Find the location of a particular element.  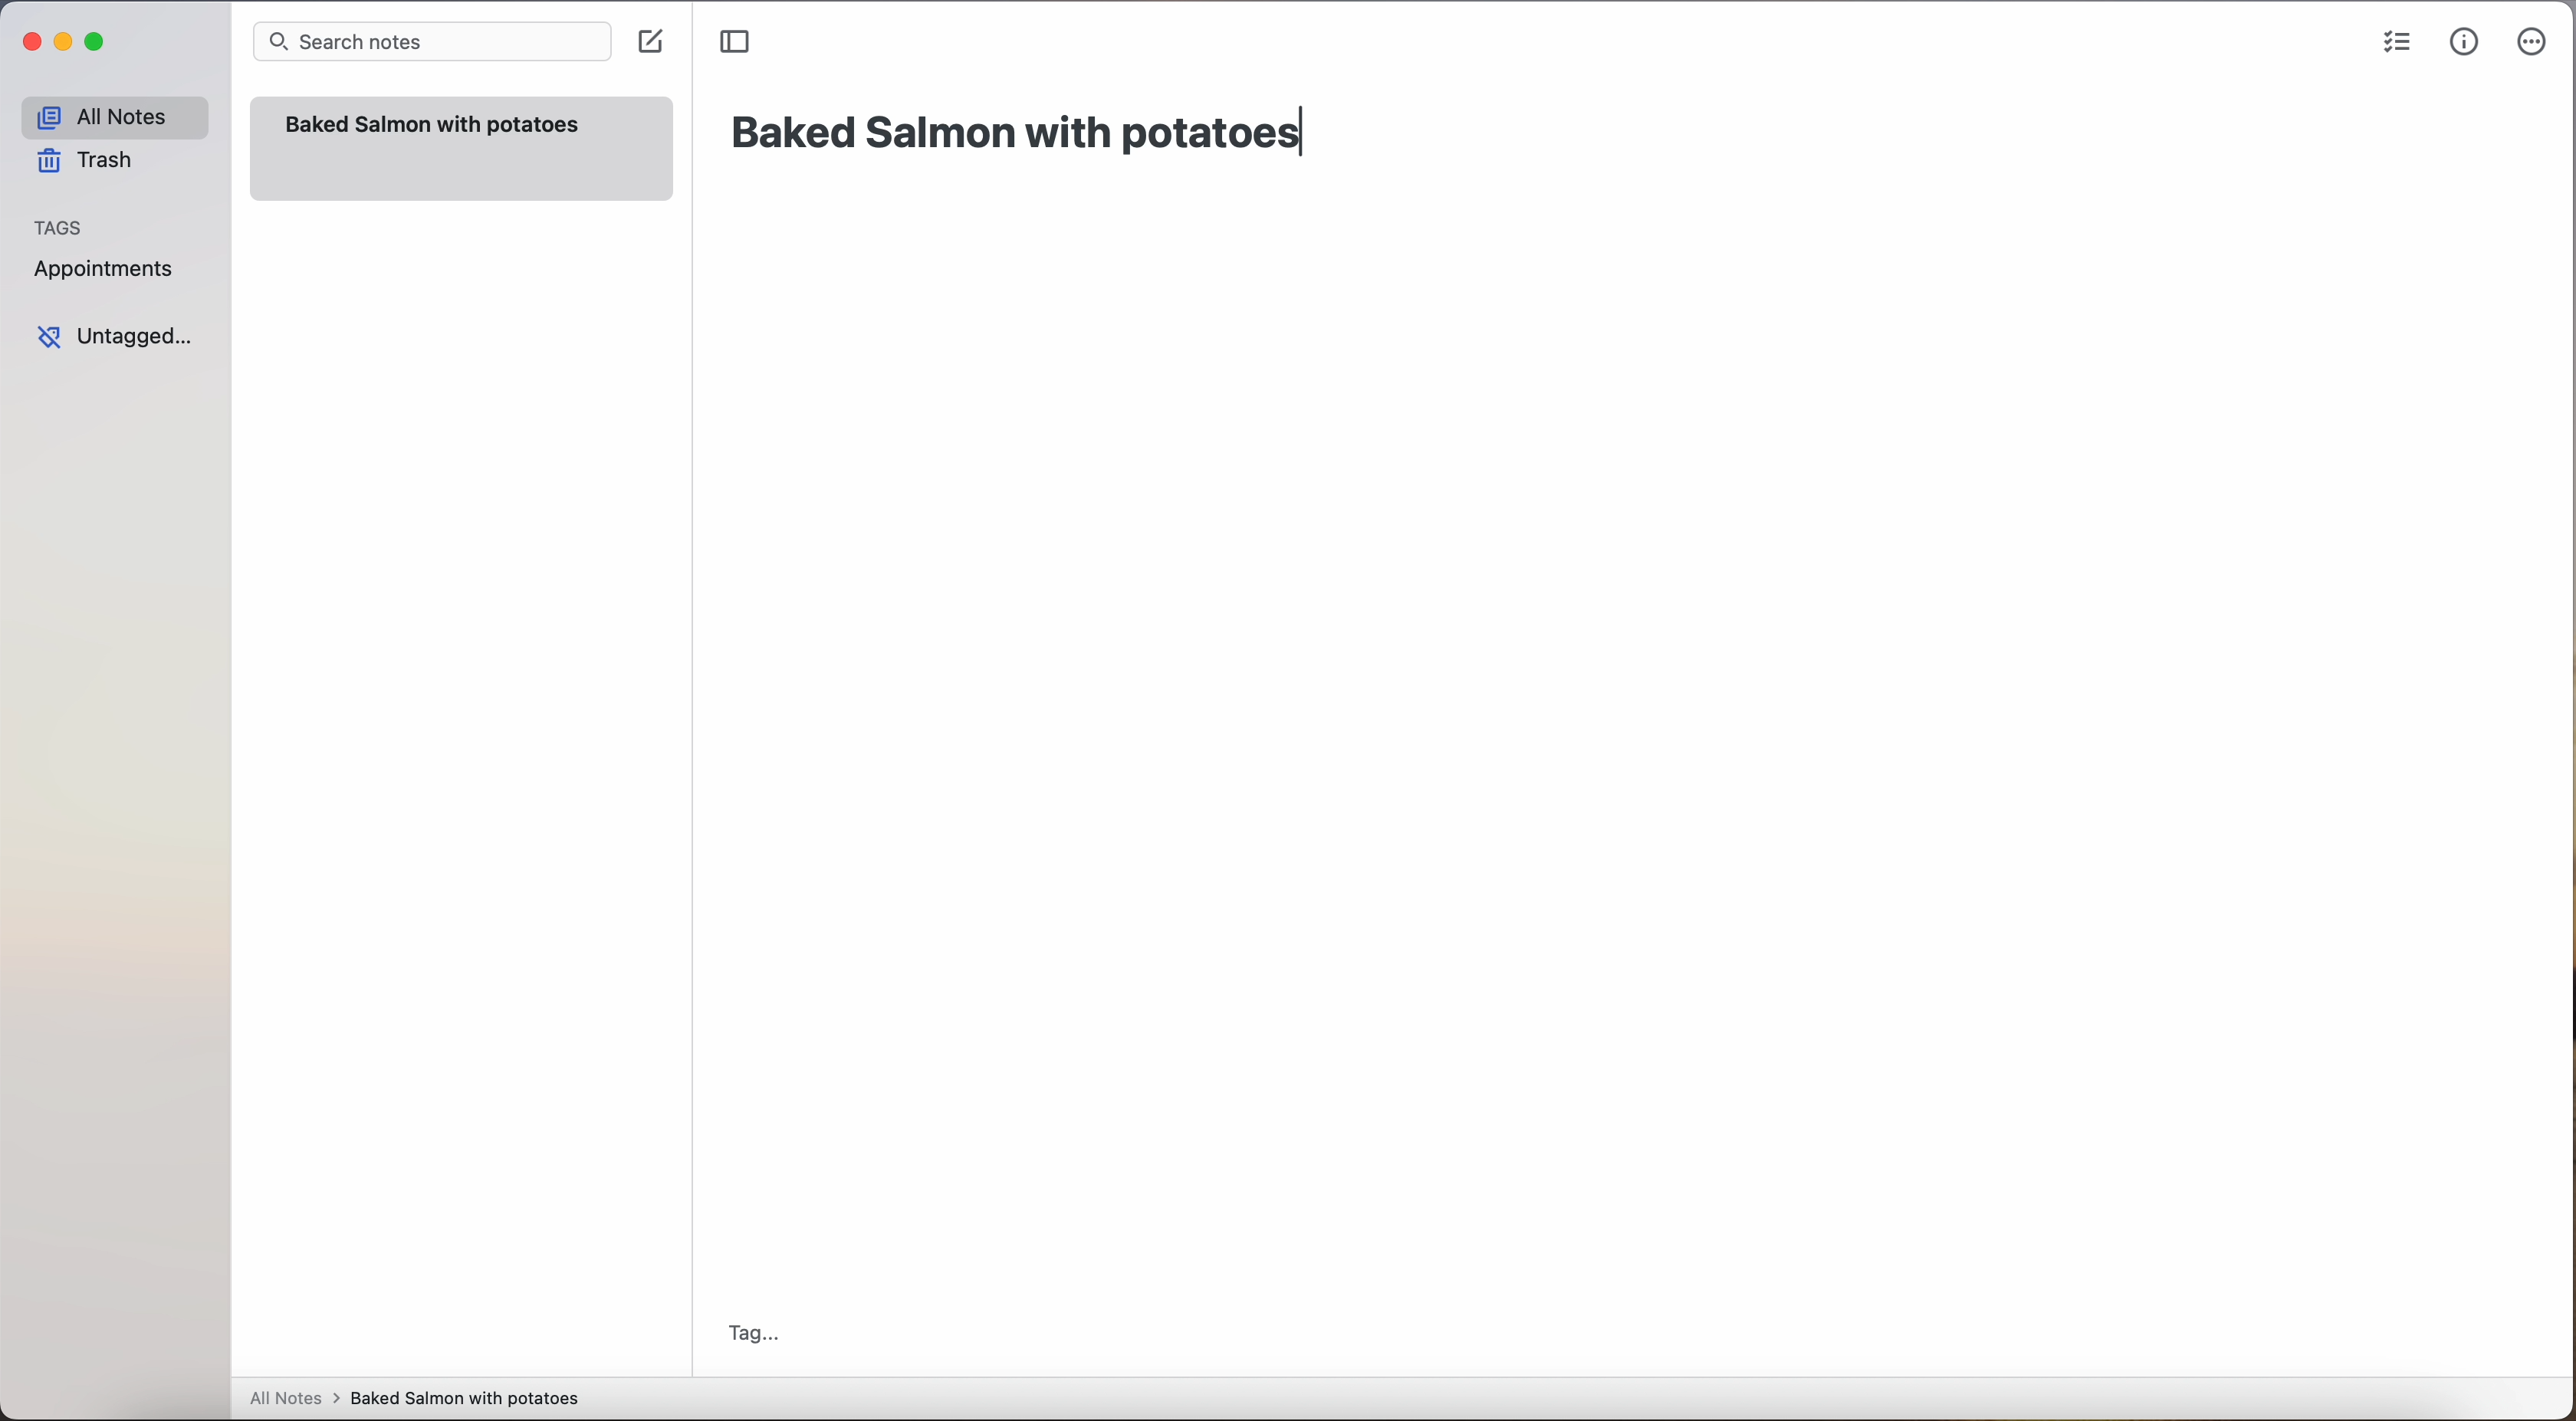

metrics is located at coordinates (2463, 42).